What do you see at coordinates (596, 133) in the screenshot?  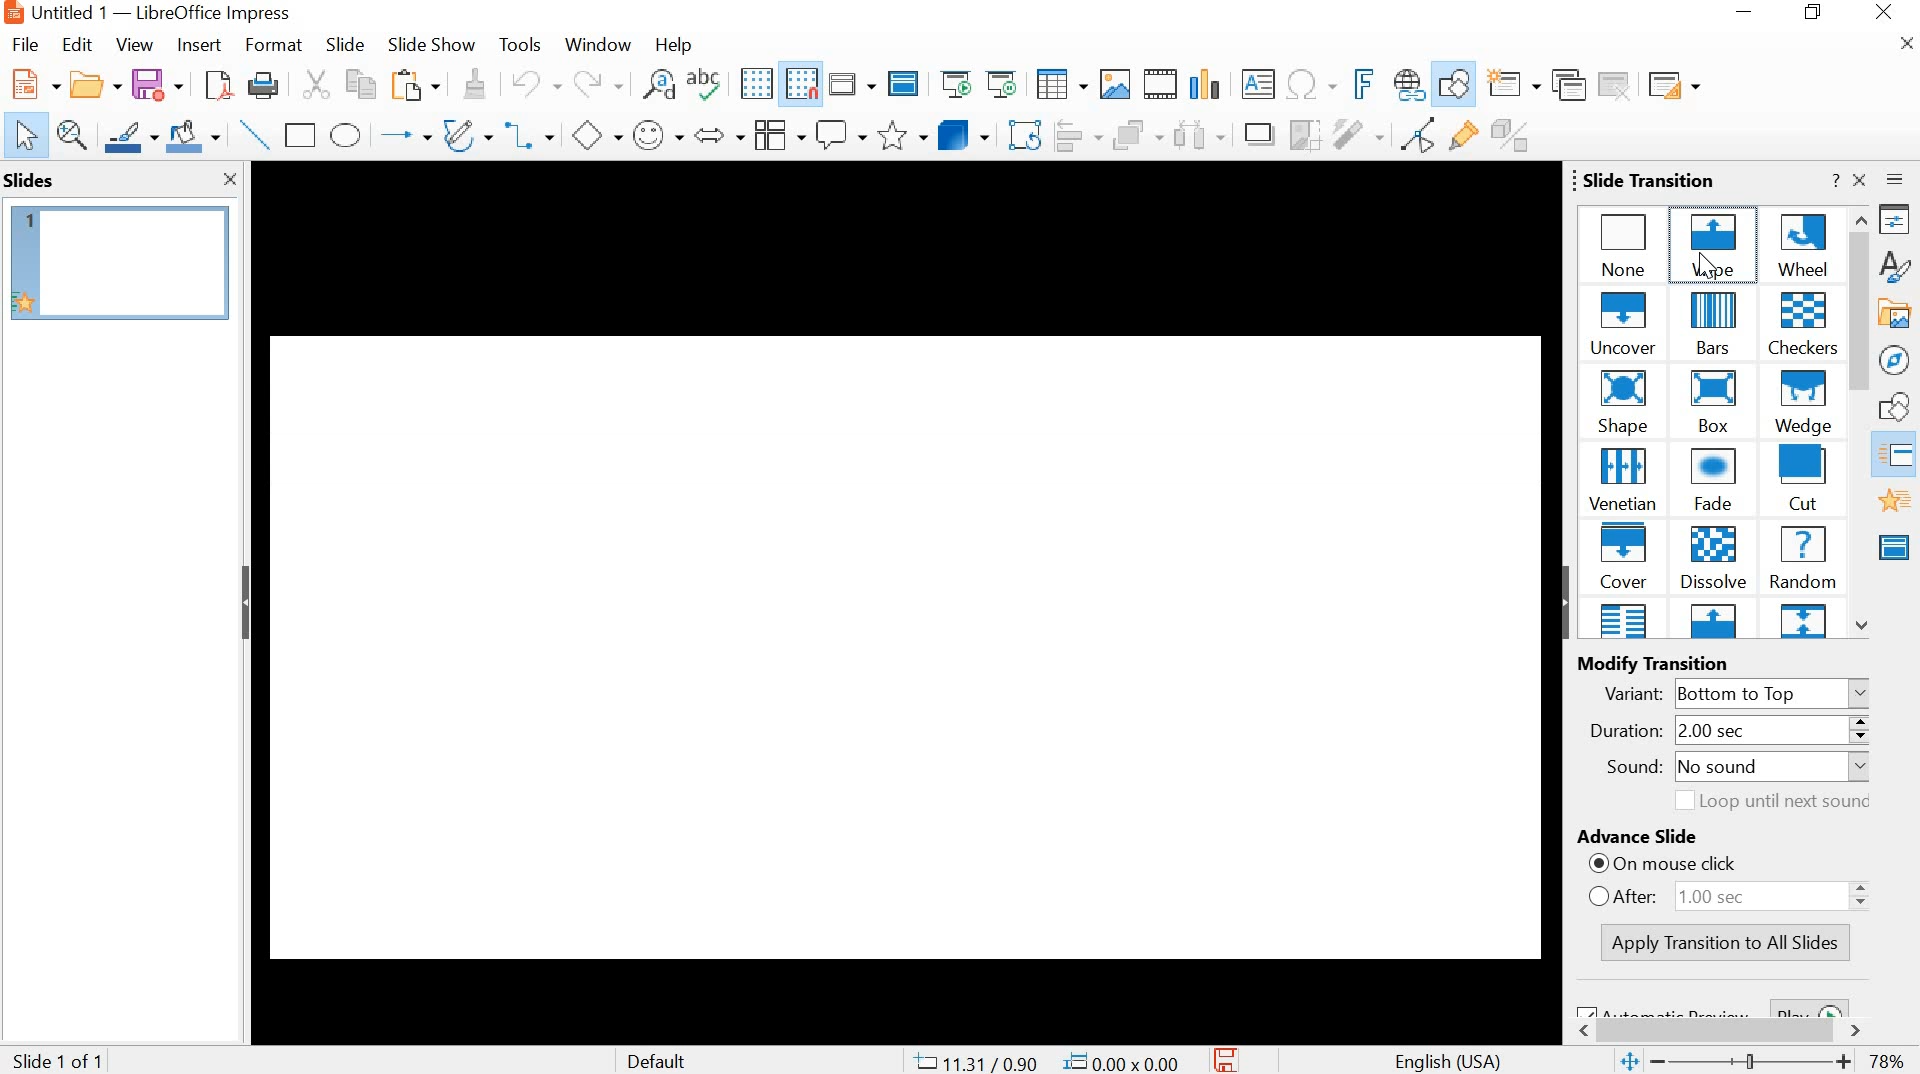 I see `Basic shapes` at bounding box center [596, 133].